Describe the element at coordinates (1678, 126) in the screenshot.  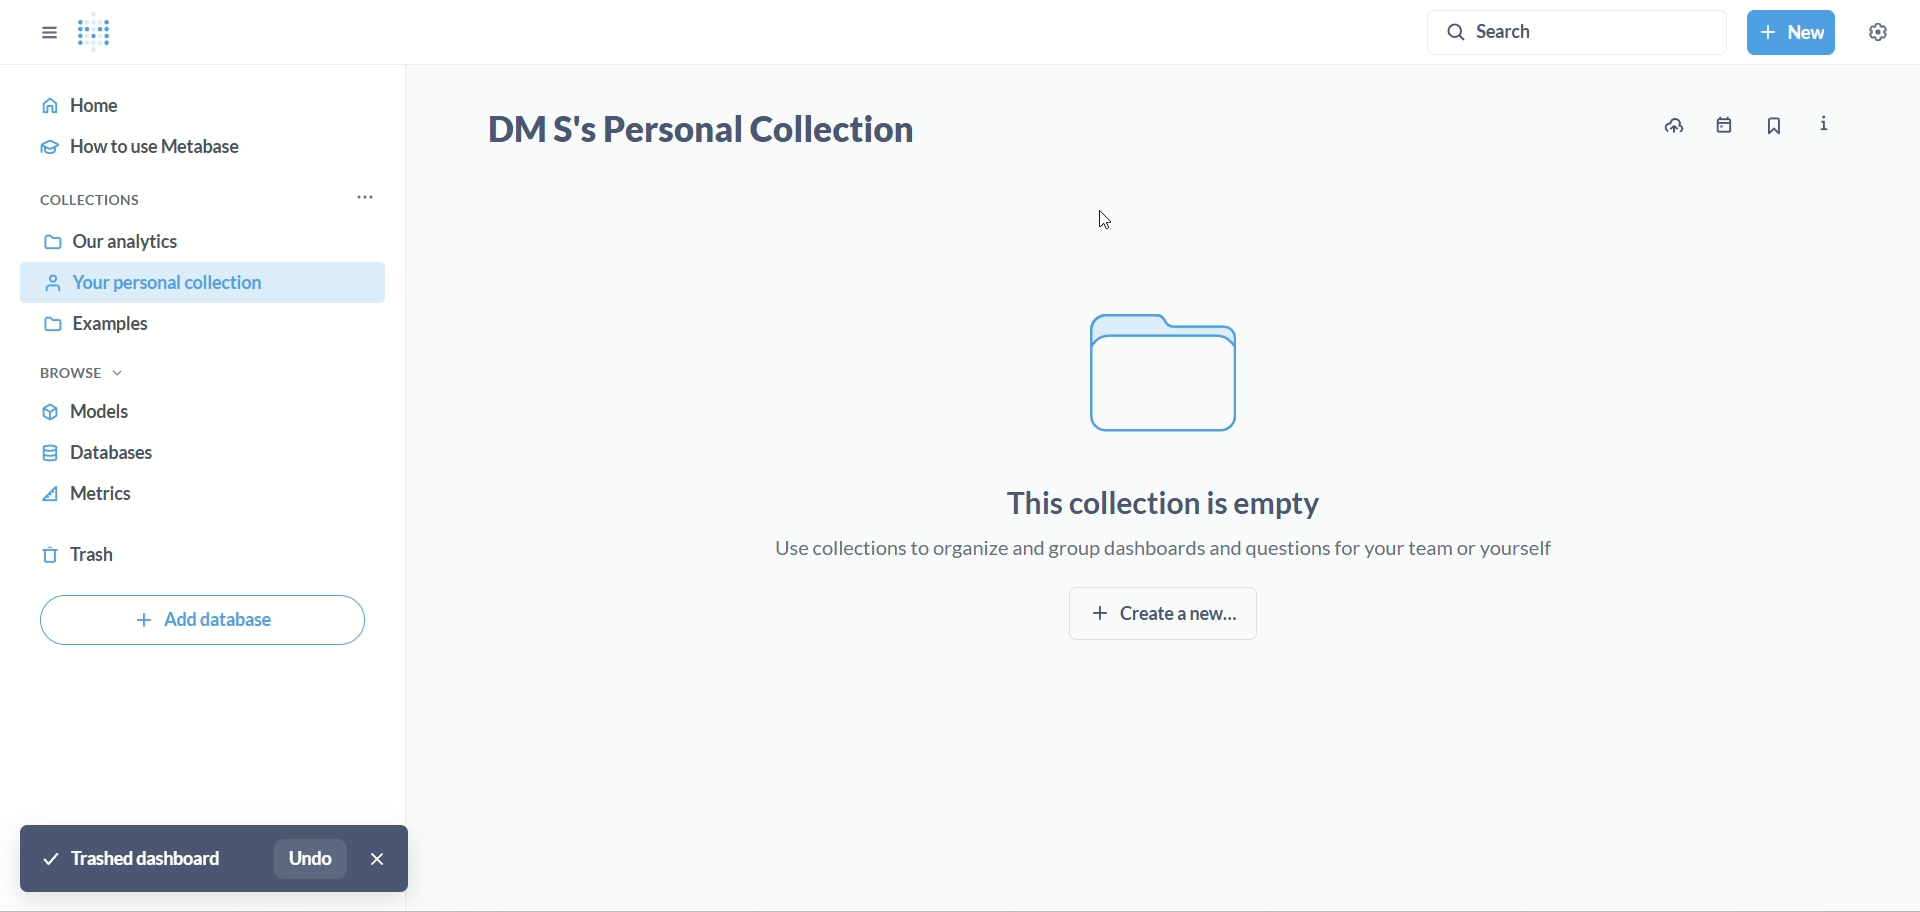
I see `update data` at that location.